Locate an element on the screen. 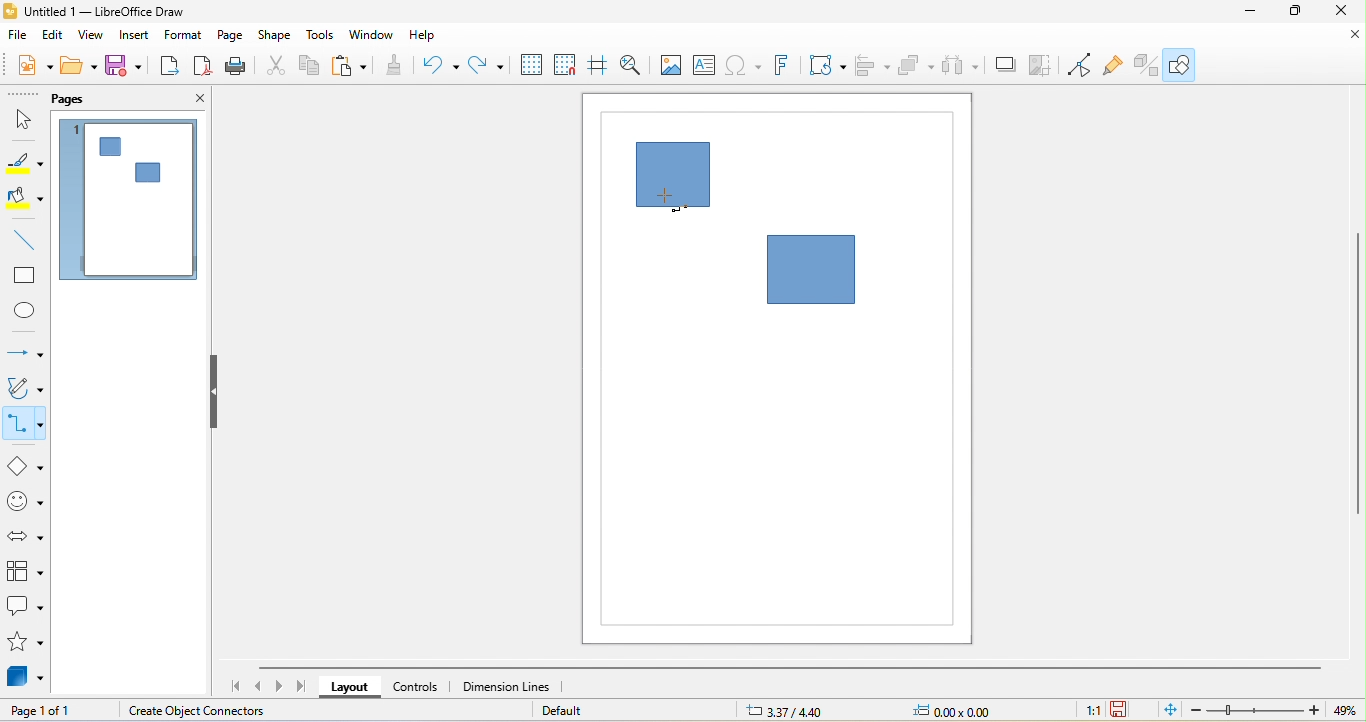 The image size is (1366, 722). curves and polygon is located at coordinates (26, 388).